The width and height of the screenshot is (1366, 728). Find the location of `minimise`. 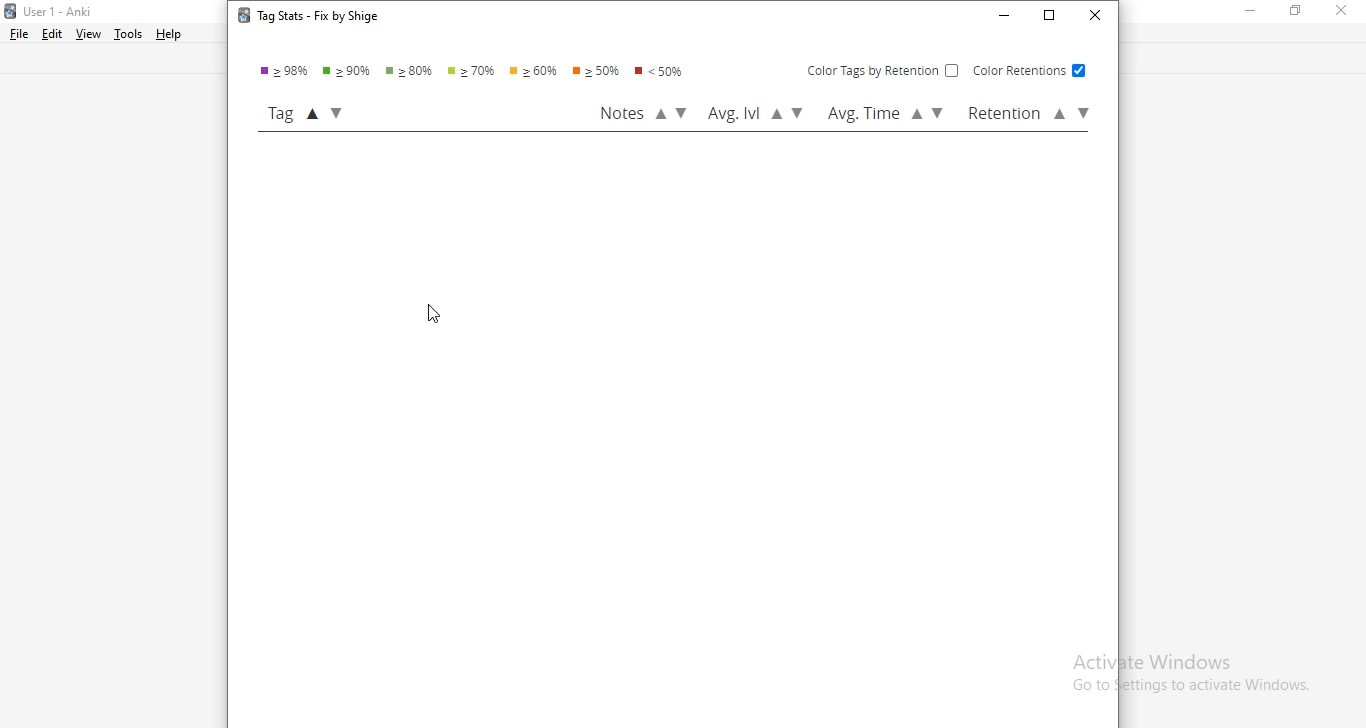

minimise is located at coordinates (1004, 17).